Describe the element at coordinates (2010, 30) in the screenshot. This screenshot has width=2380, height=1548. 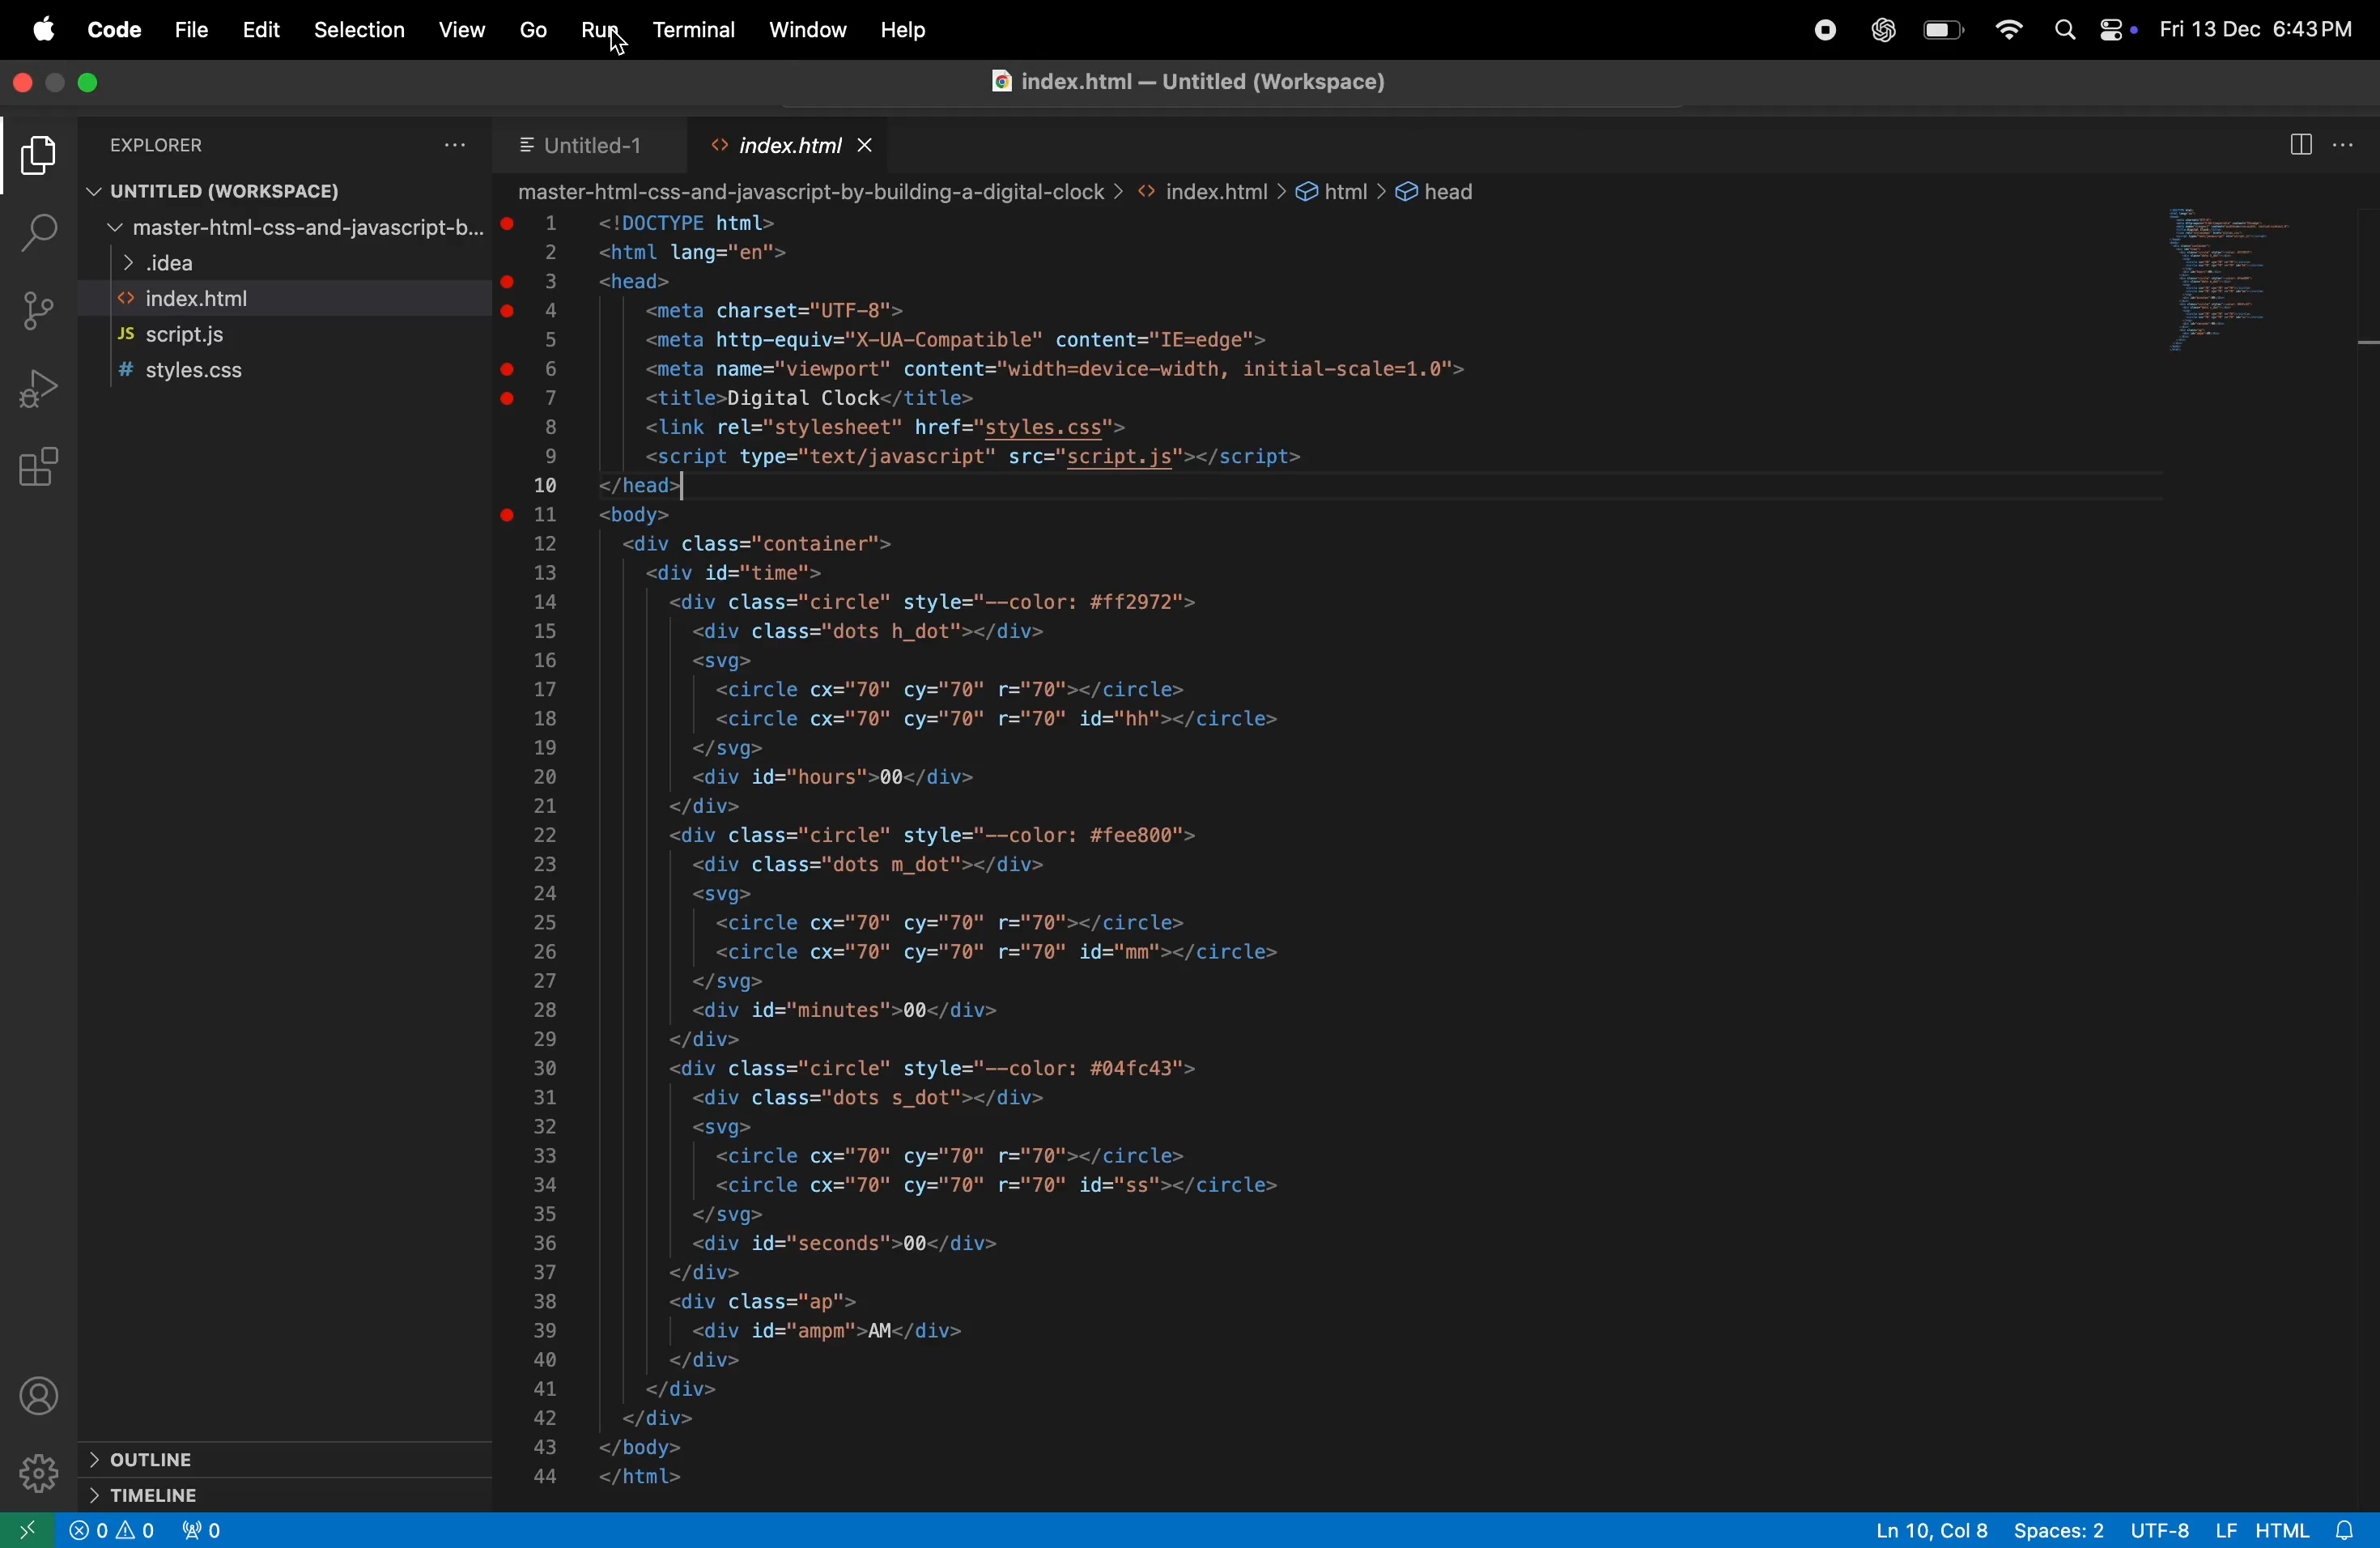
I see `wifi` at that location.